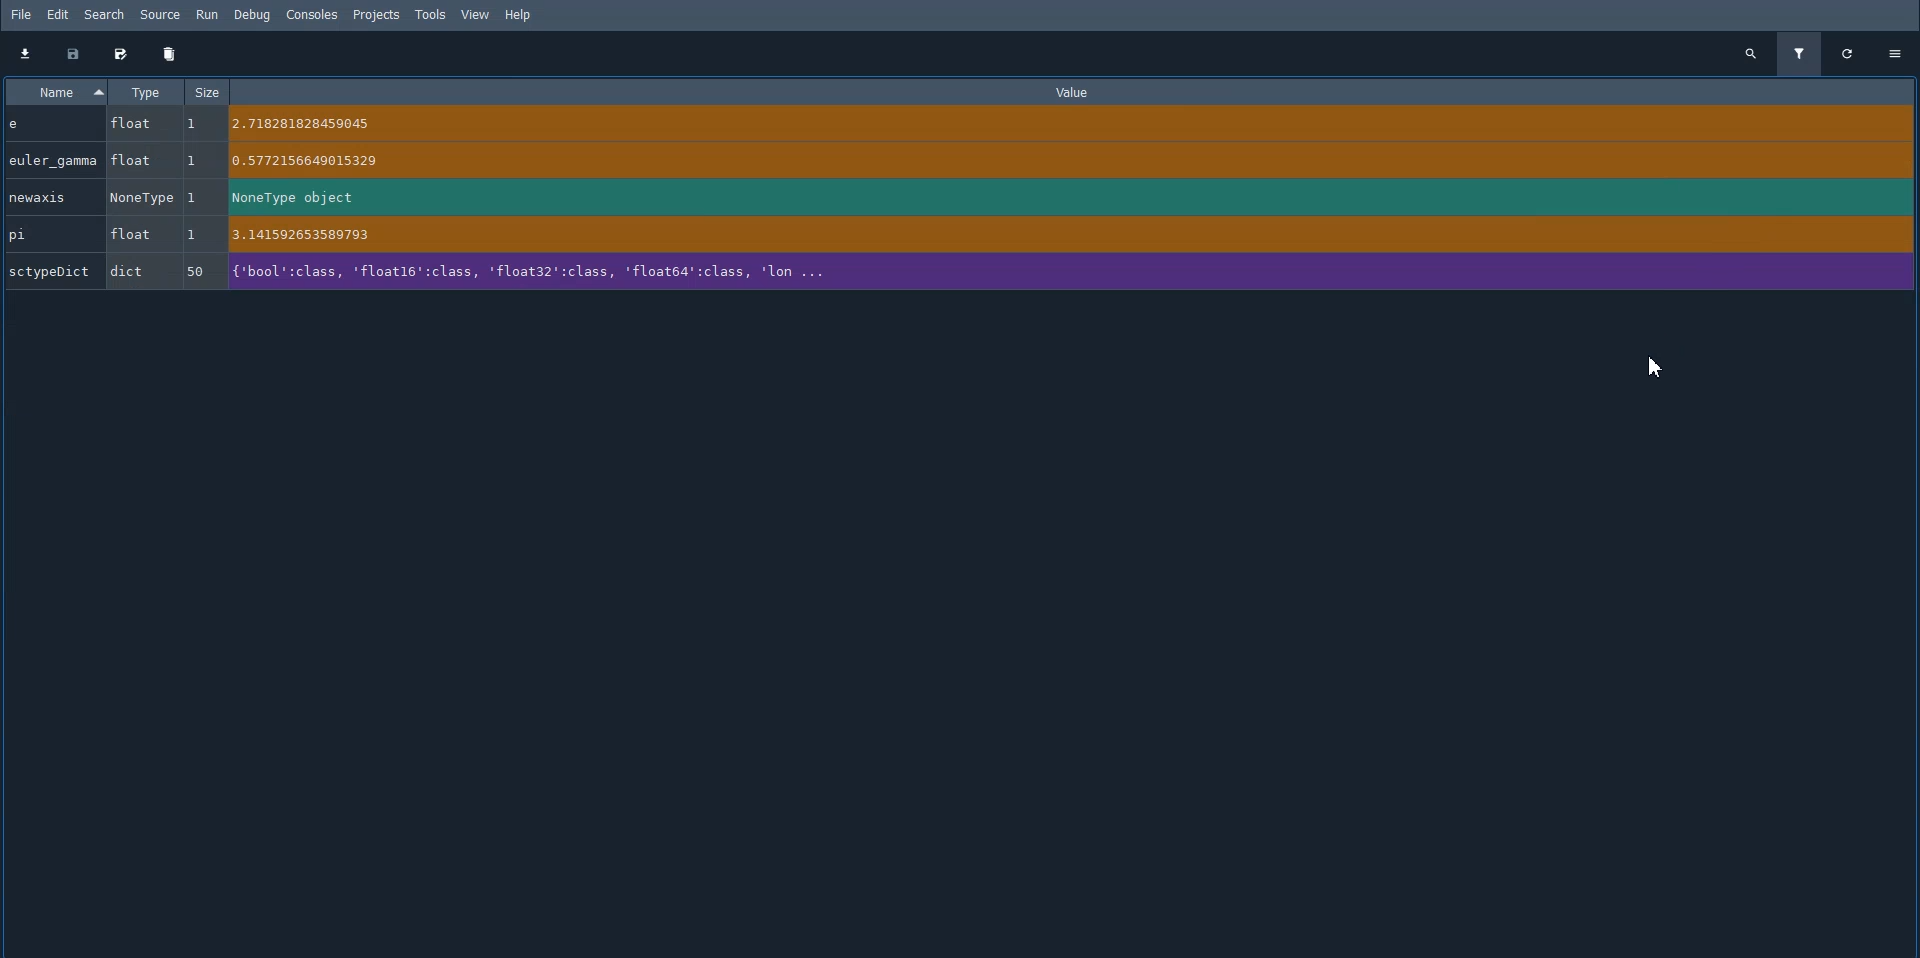  Describe the element at coordinates (56, 159) in the screenshot. I see `euler_gama` at that location.